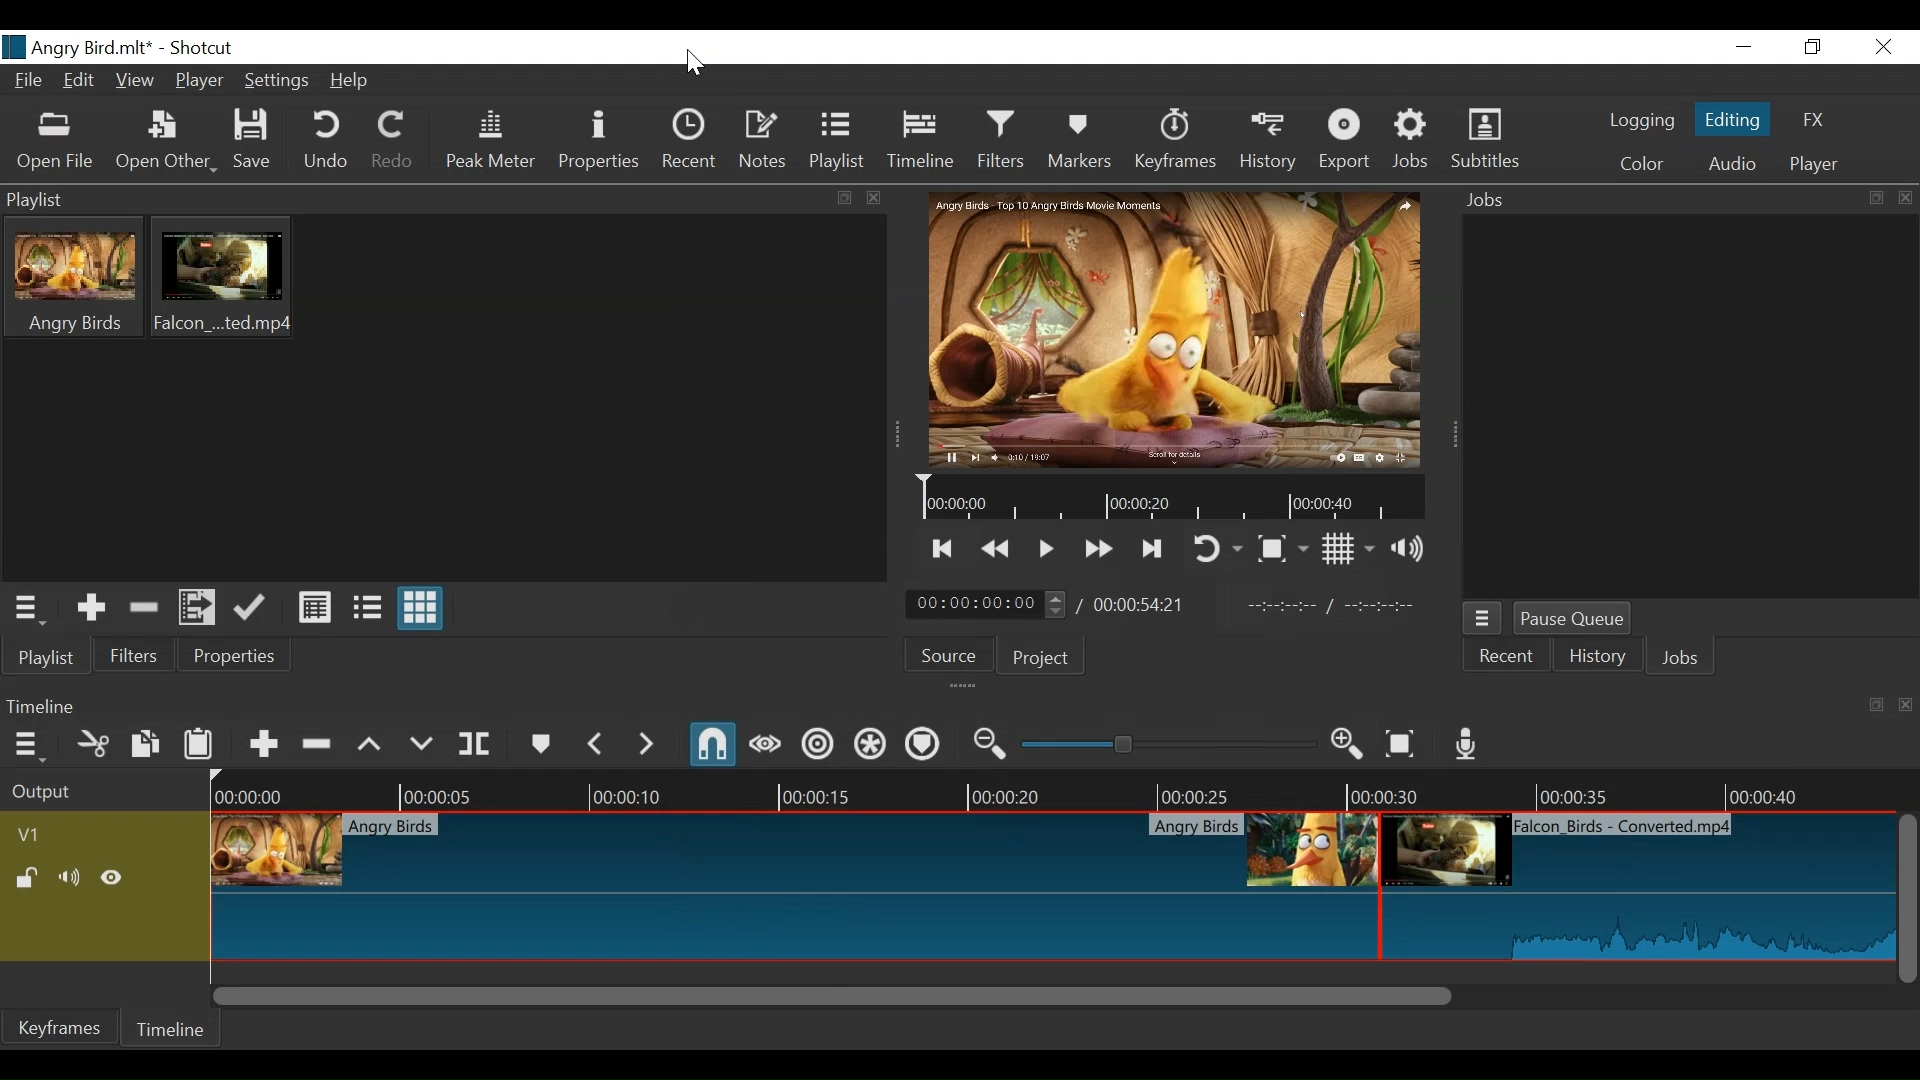 The height and width of the screenshot is (1080, 1920). What do you see at coordinates (1732, 118) in the screenshot?
I see `Editing` at bounding box center [1732, 118].